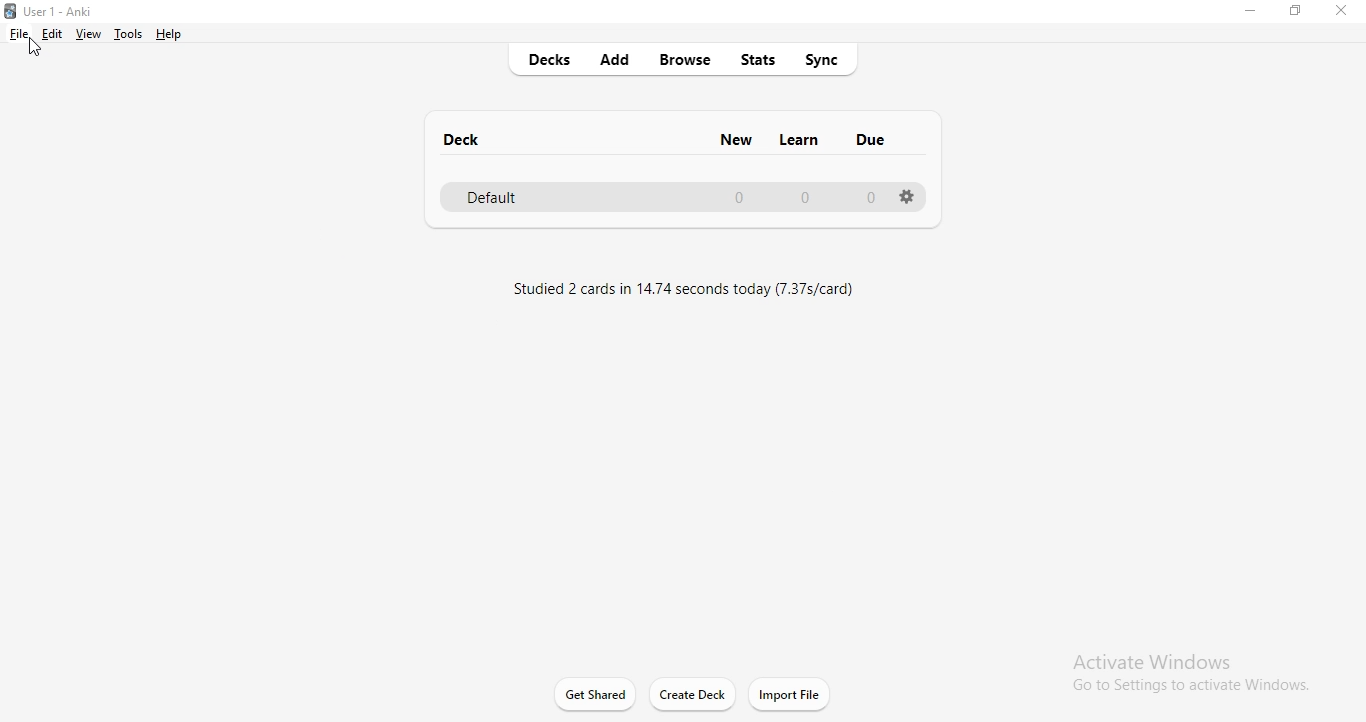  Describe the element at coordinates (37, 48) in the screenshot. I see `cursor` at that location.